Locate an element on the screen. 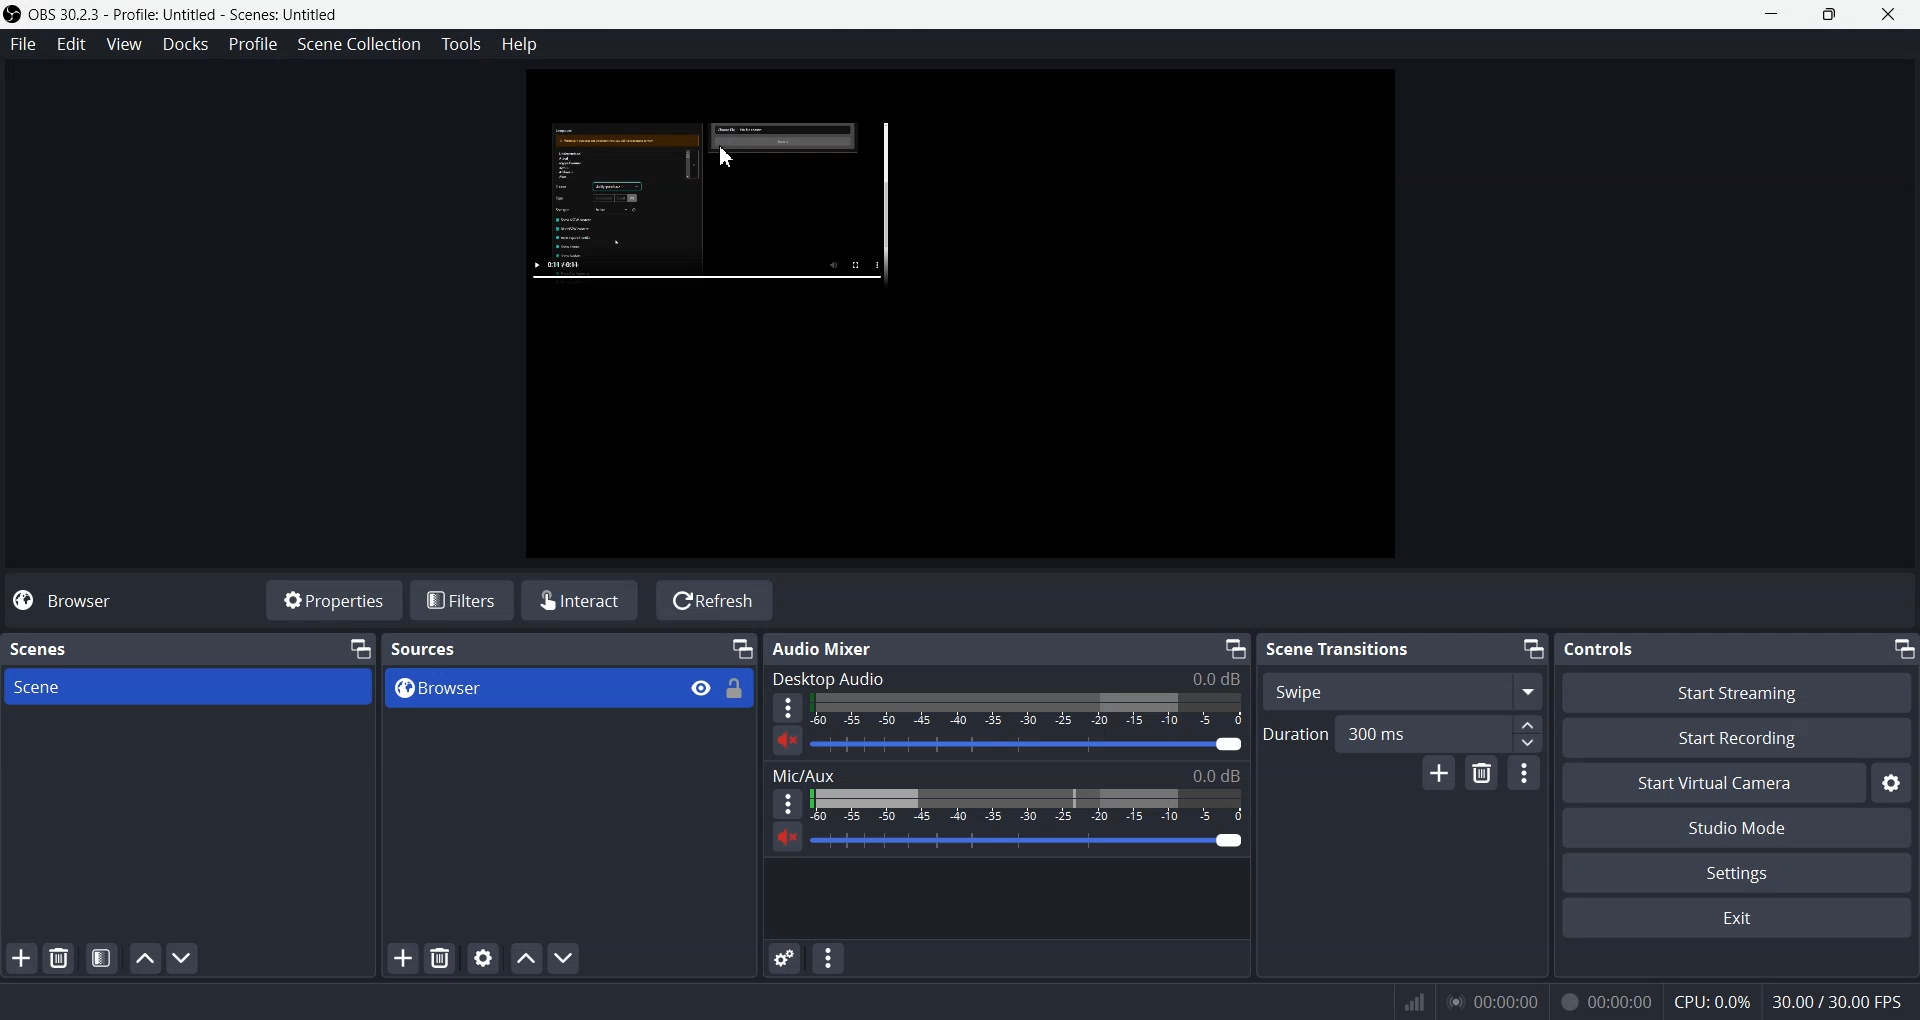 This screenshot has height=1020, width=1920. Minimize is located at coordinates (1904, 649).